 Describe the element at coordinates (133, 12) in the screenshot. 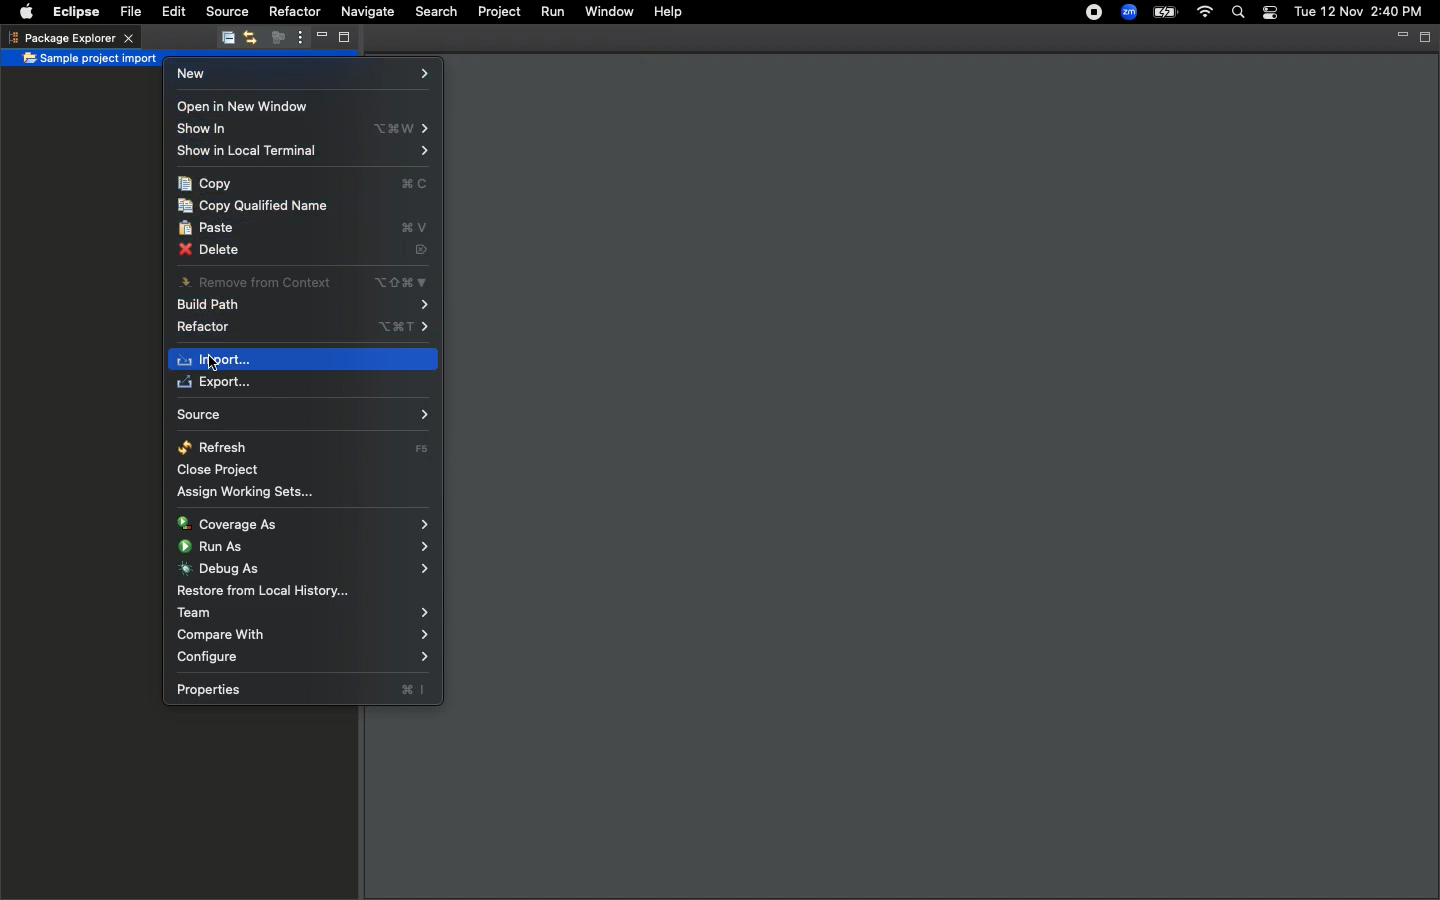

I see `File` at that location.